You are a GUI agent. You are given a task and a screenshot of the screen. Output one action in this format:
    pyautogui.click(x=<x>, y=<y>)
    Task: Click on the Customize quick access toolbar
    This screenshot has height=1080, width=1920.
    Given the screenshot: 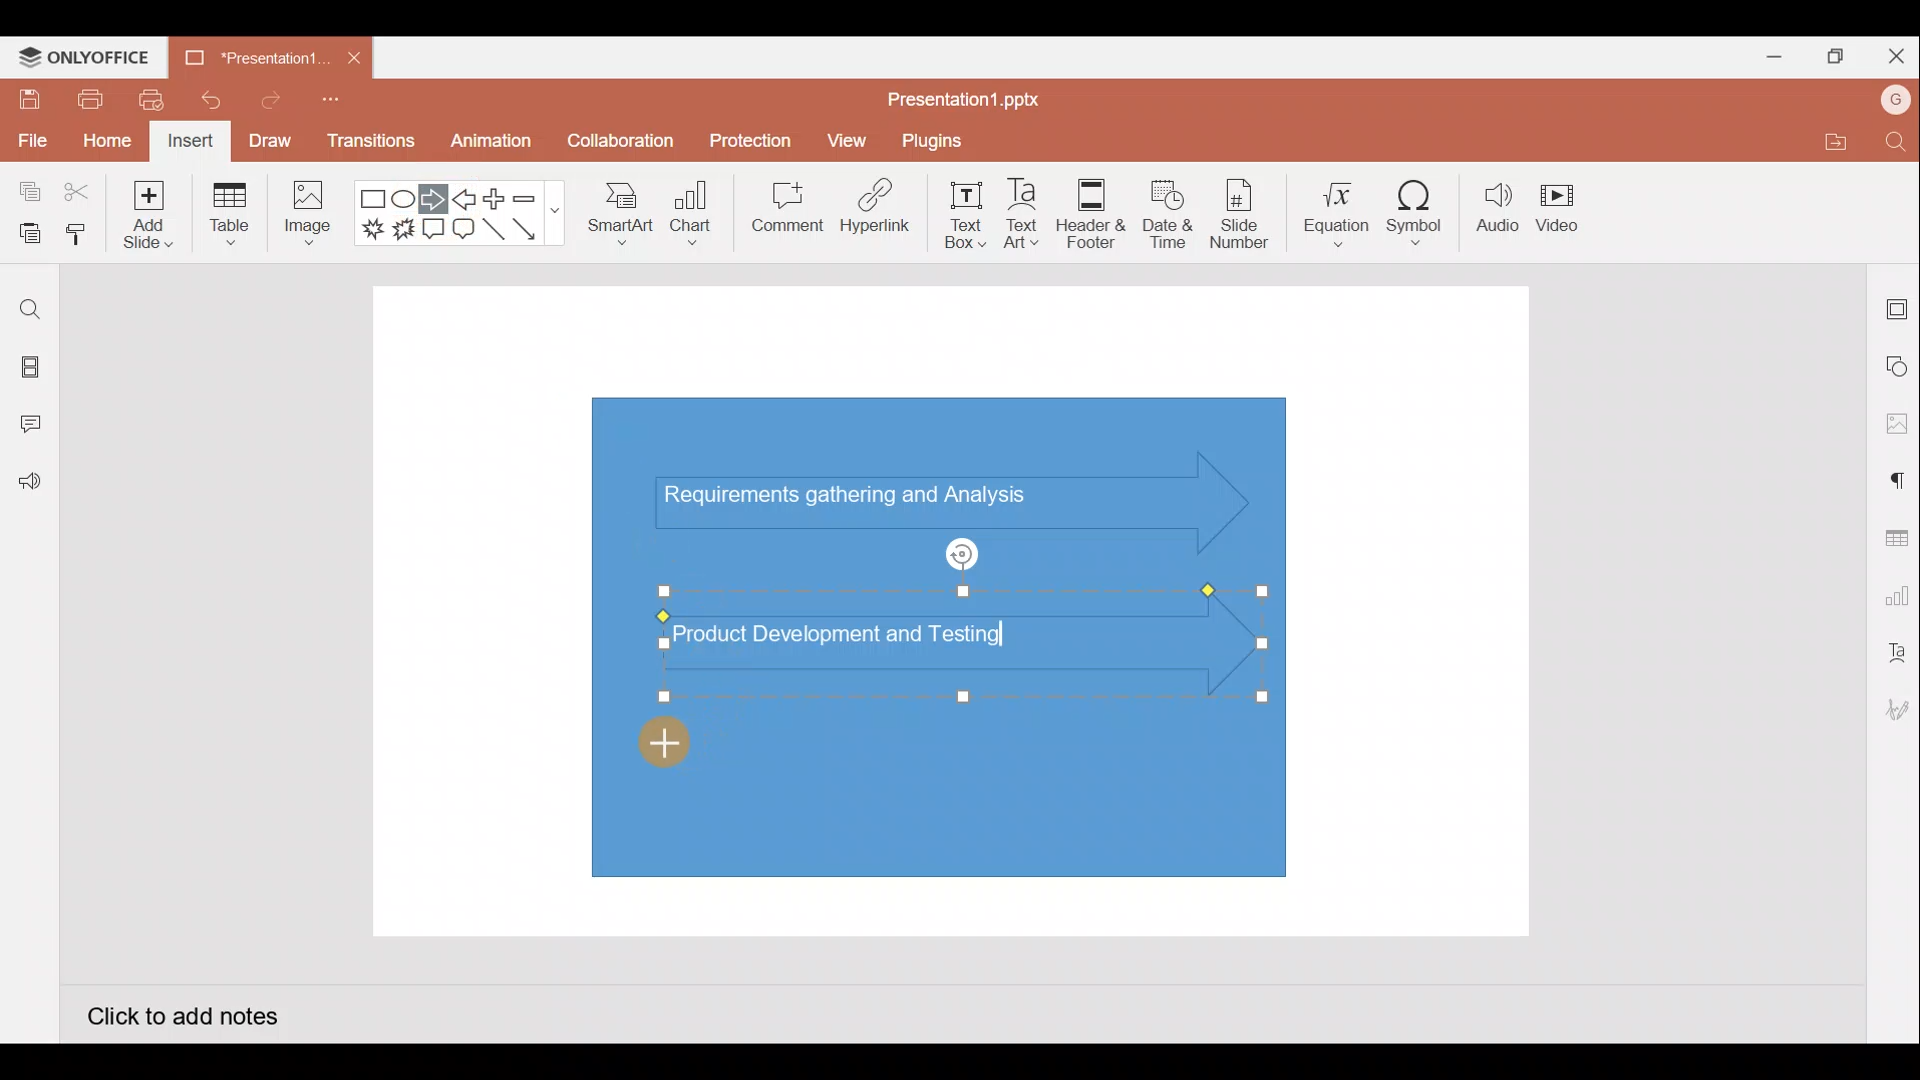 What is the action you would take?
    pyautogui.click(x=337, y=106)
    